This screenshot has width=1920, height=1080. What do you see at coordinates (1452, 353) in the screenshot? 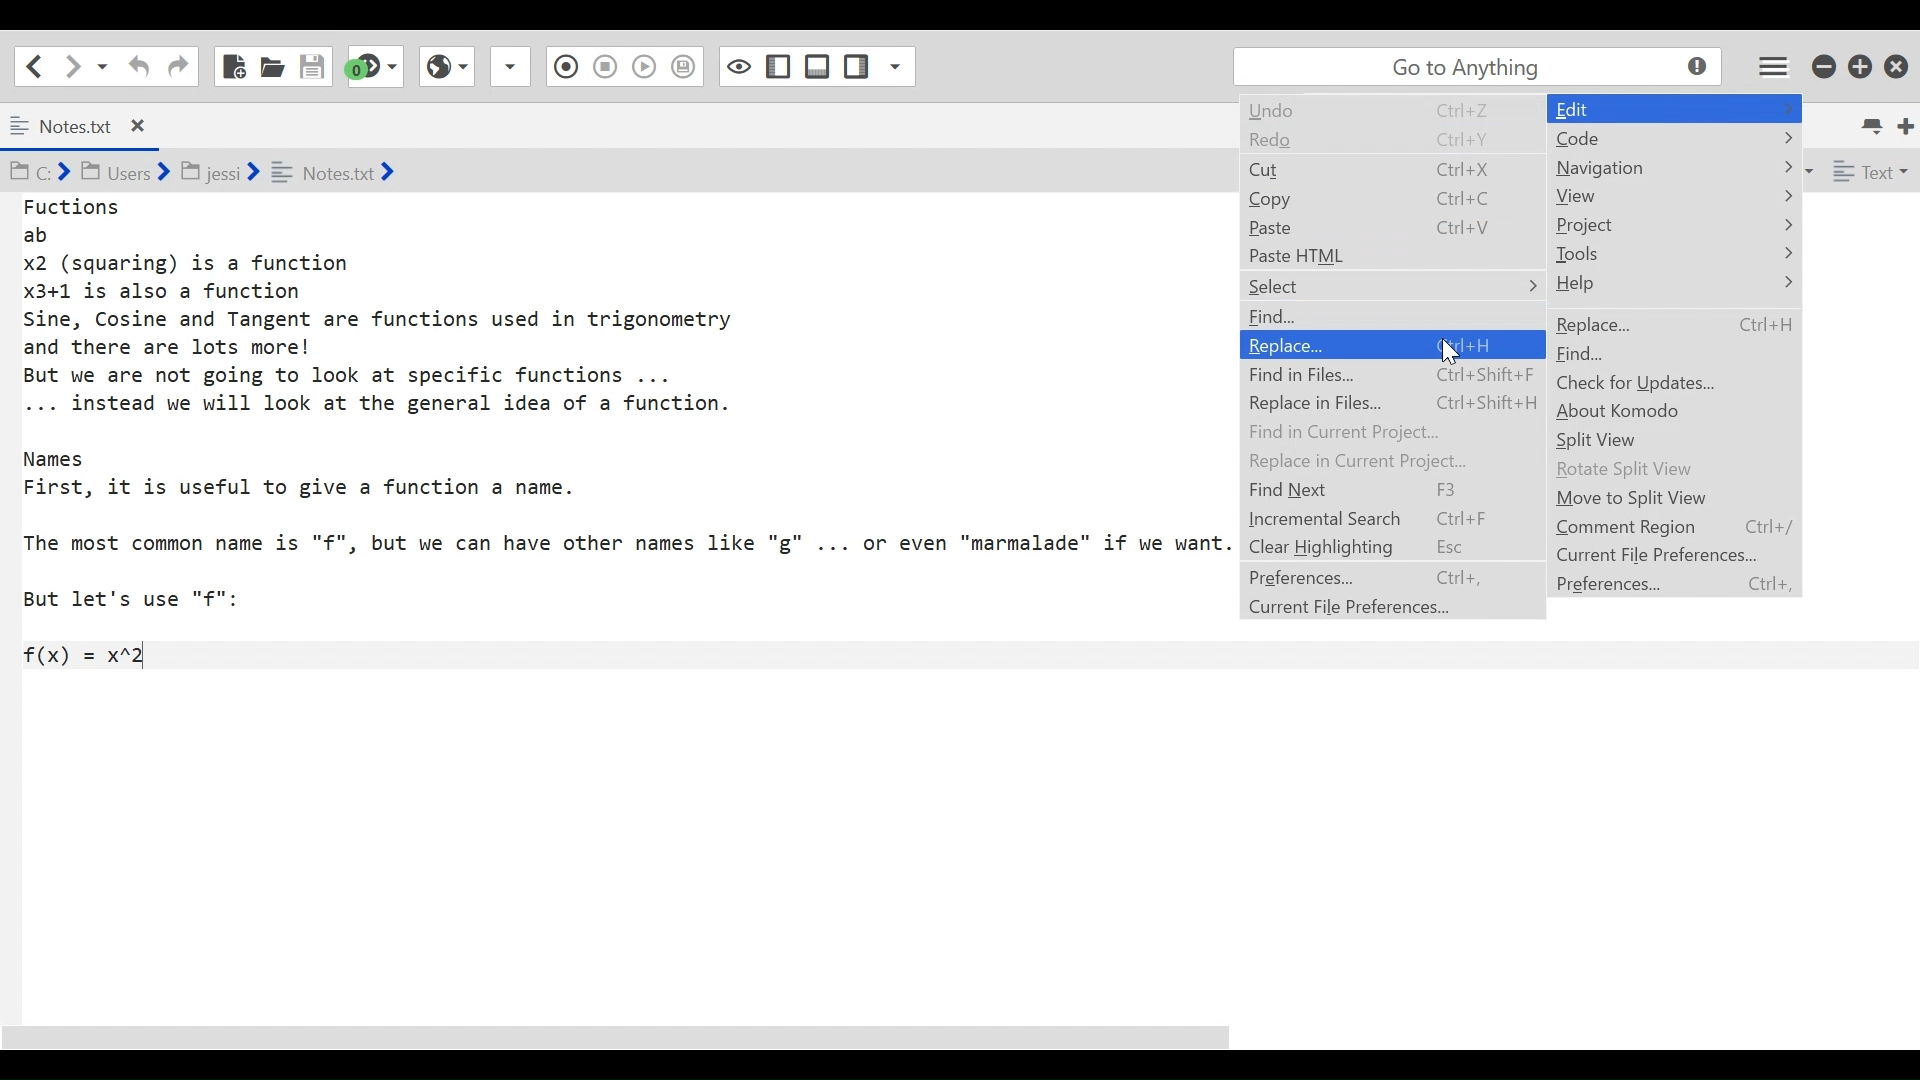
I see `cursor` at bounding box center [1452, 353].